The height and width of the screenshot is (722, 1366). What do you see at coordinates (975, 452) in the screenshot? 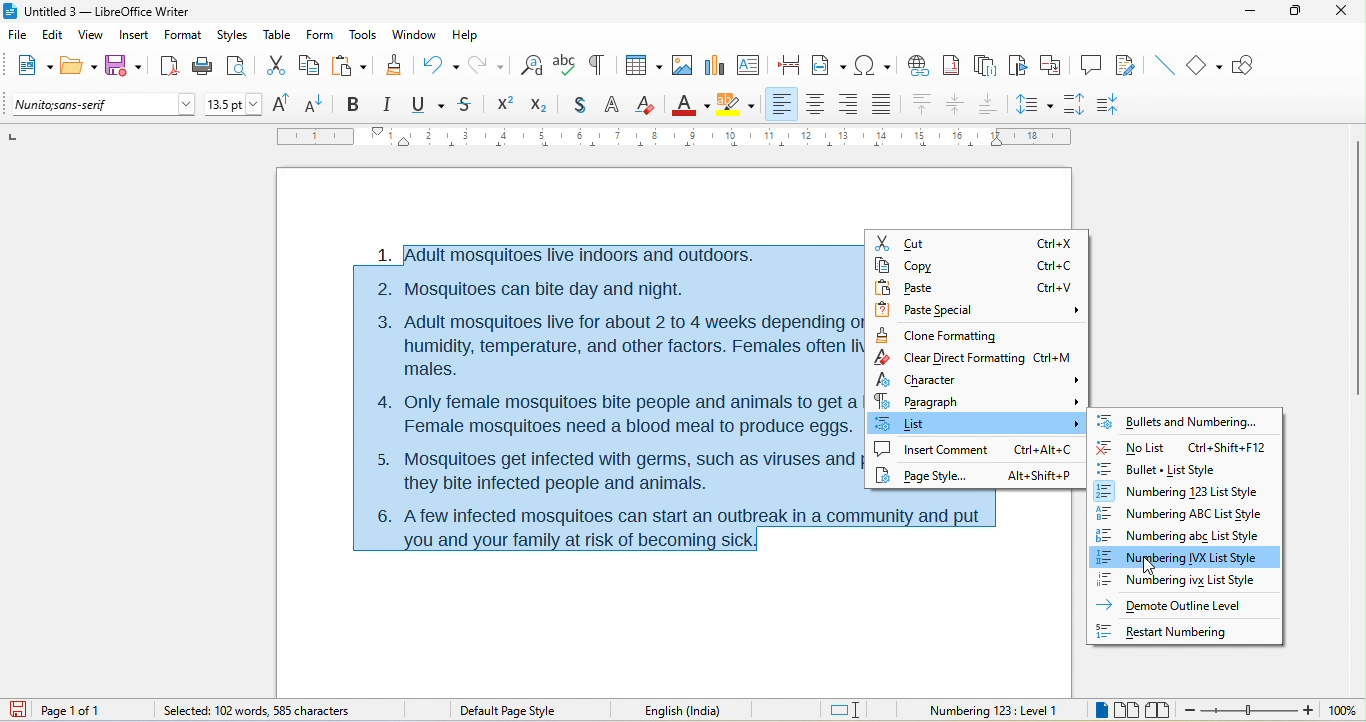
I see `insert comment` at bounding box center [975, 452].